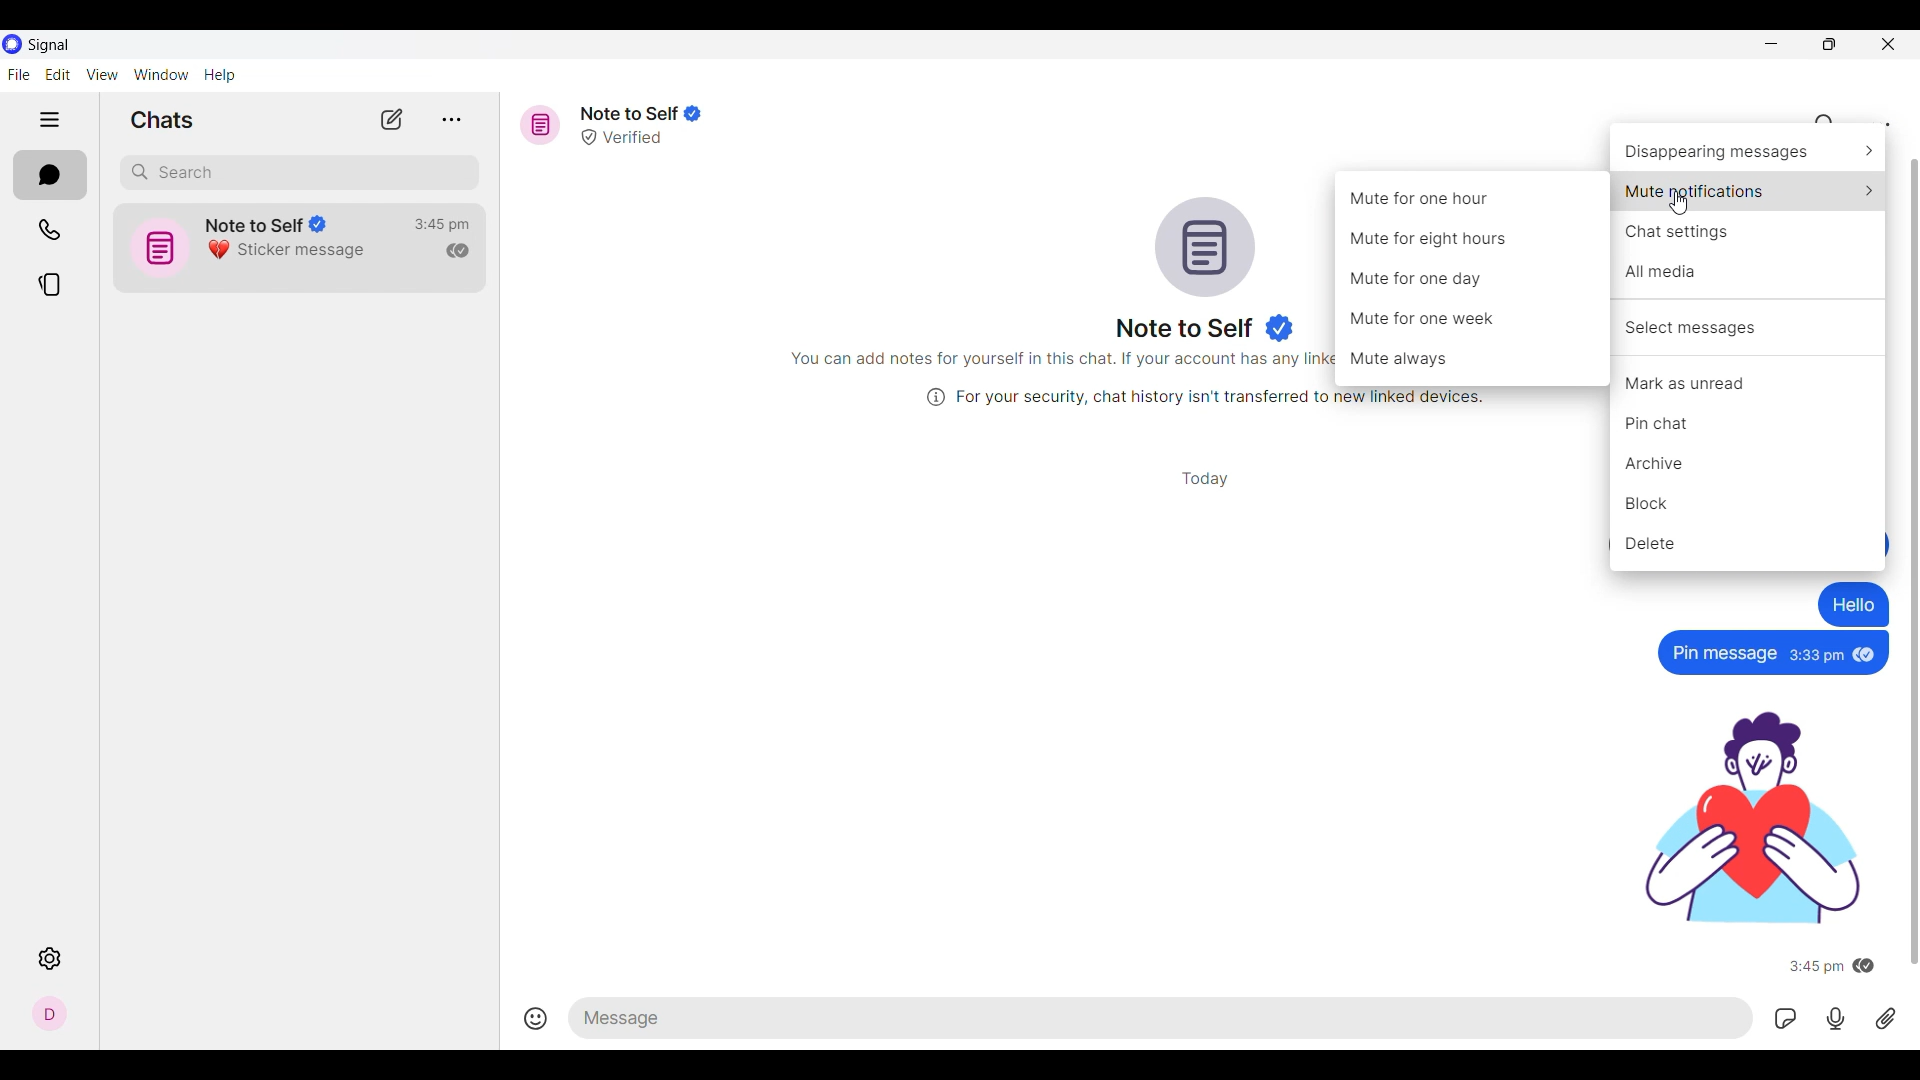 The width and height of the screenshot is (1920, 1080). What do you see at coordinates (1747, 543) in the screenshot?
I see `Delete` at bounding box center [1747, 543].